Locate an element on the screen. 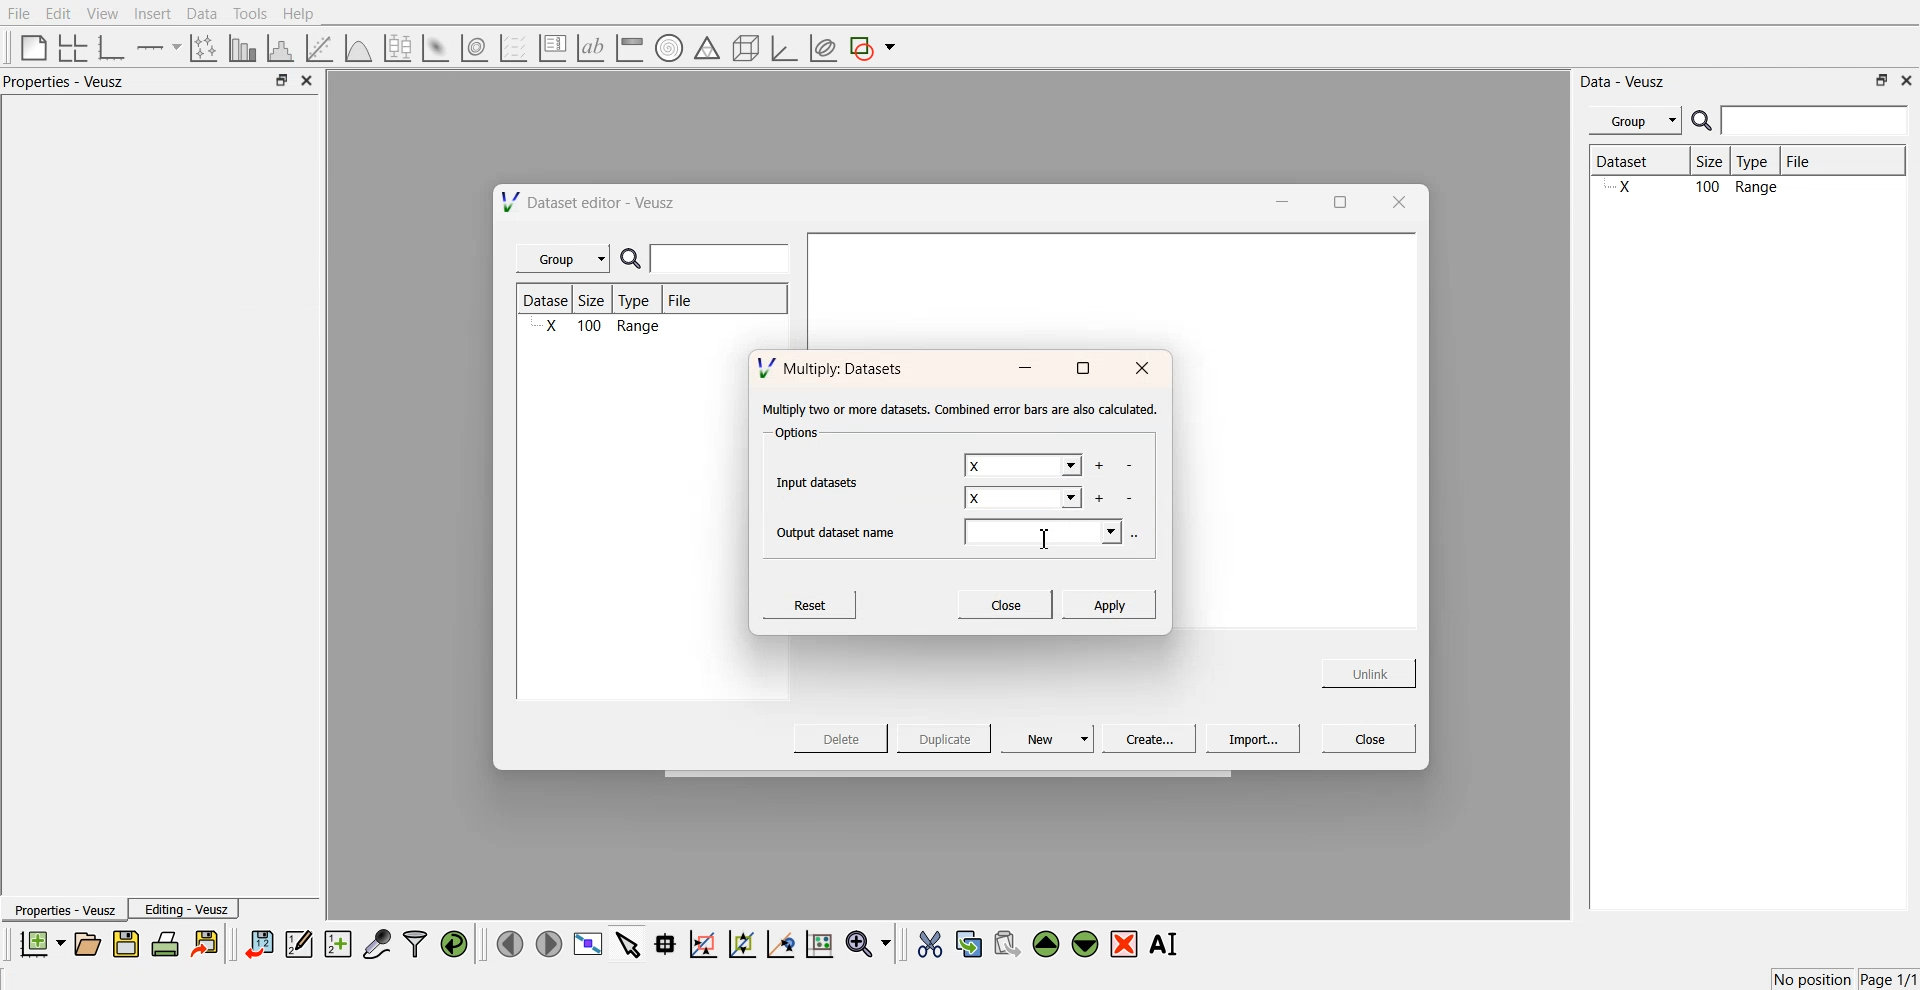 Image resolution: width=1920 pixels, height=990 pixels. delete datasets is located at coordinates (1129, 467).